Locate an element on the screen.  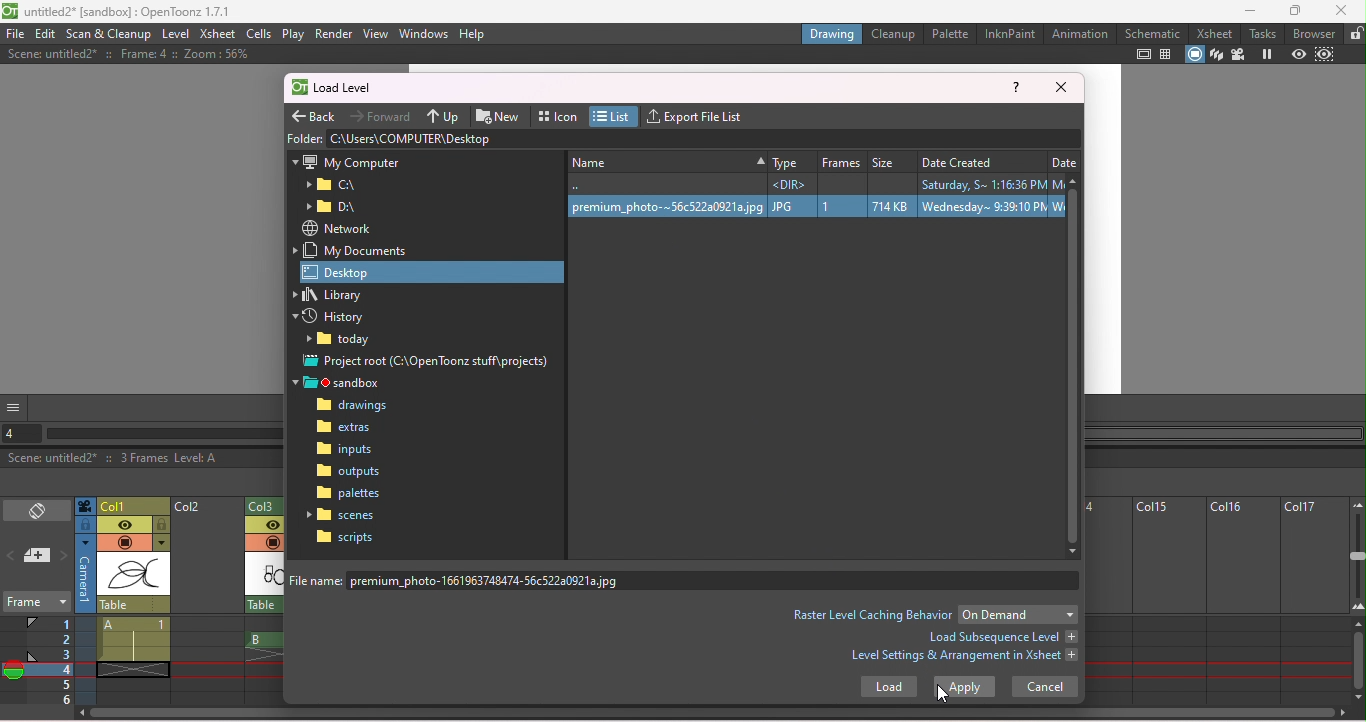
Horizontal scroll bar is located at coordinates (164, 434).